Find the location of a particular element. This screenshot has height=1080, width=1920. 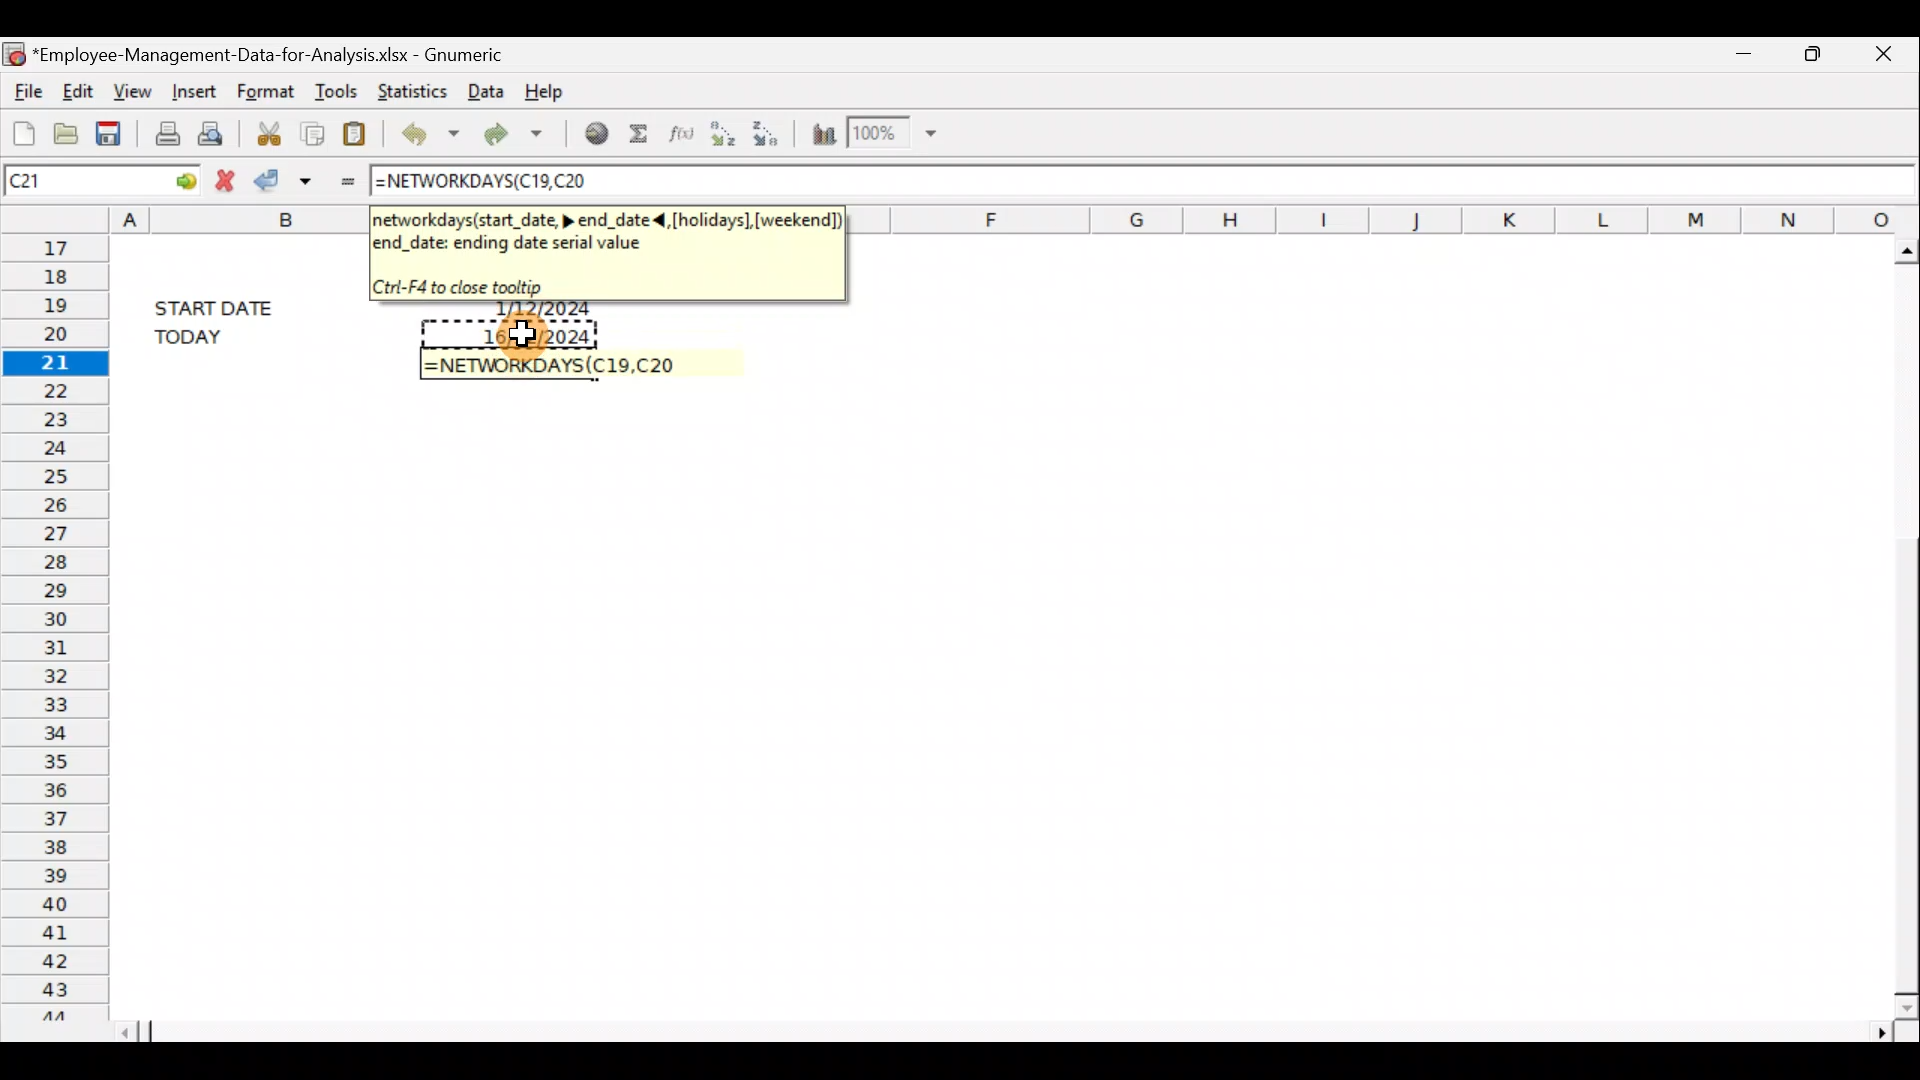

Help is located at coordinates (558, 90).